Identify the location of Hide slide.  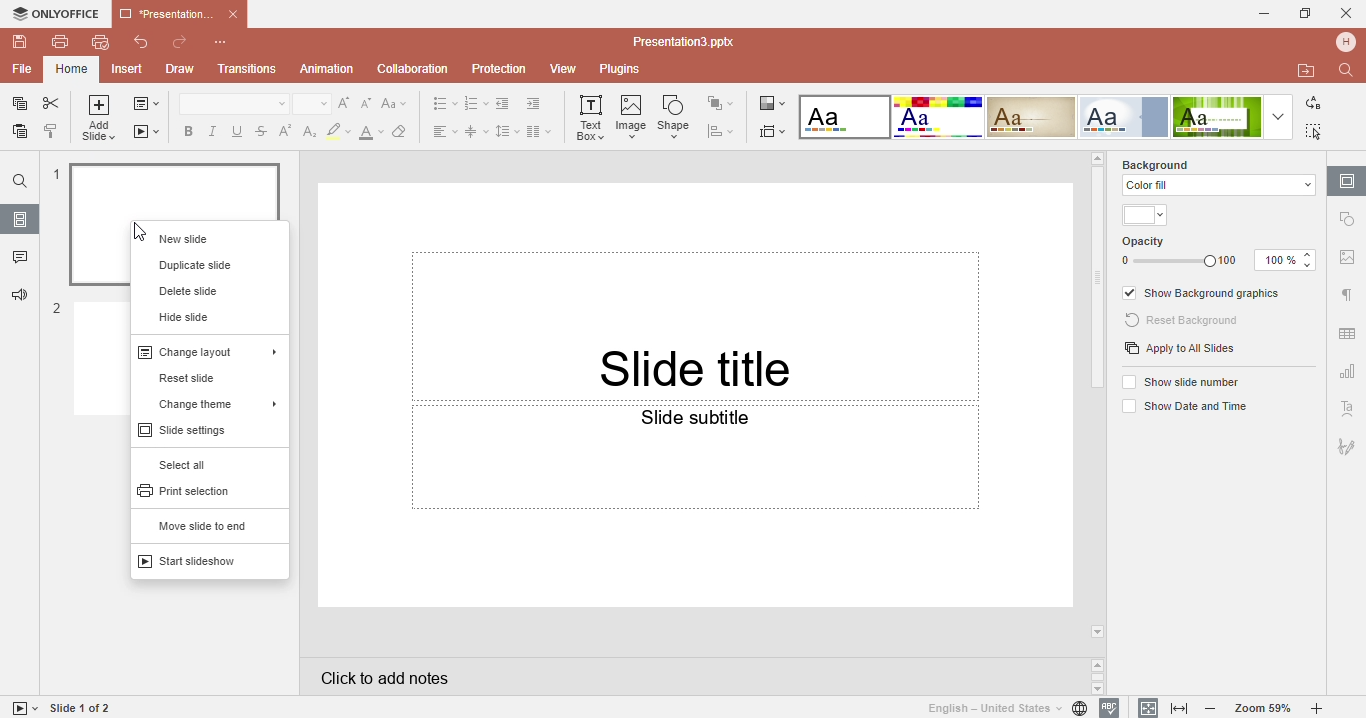
(184, 316).